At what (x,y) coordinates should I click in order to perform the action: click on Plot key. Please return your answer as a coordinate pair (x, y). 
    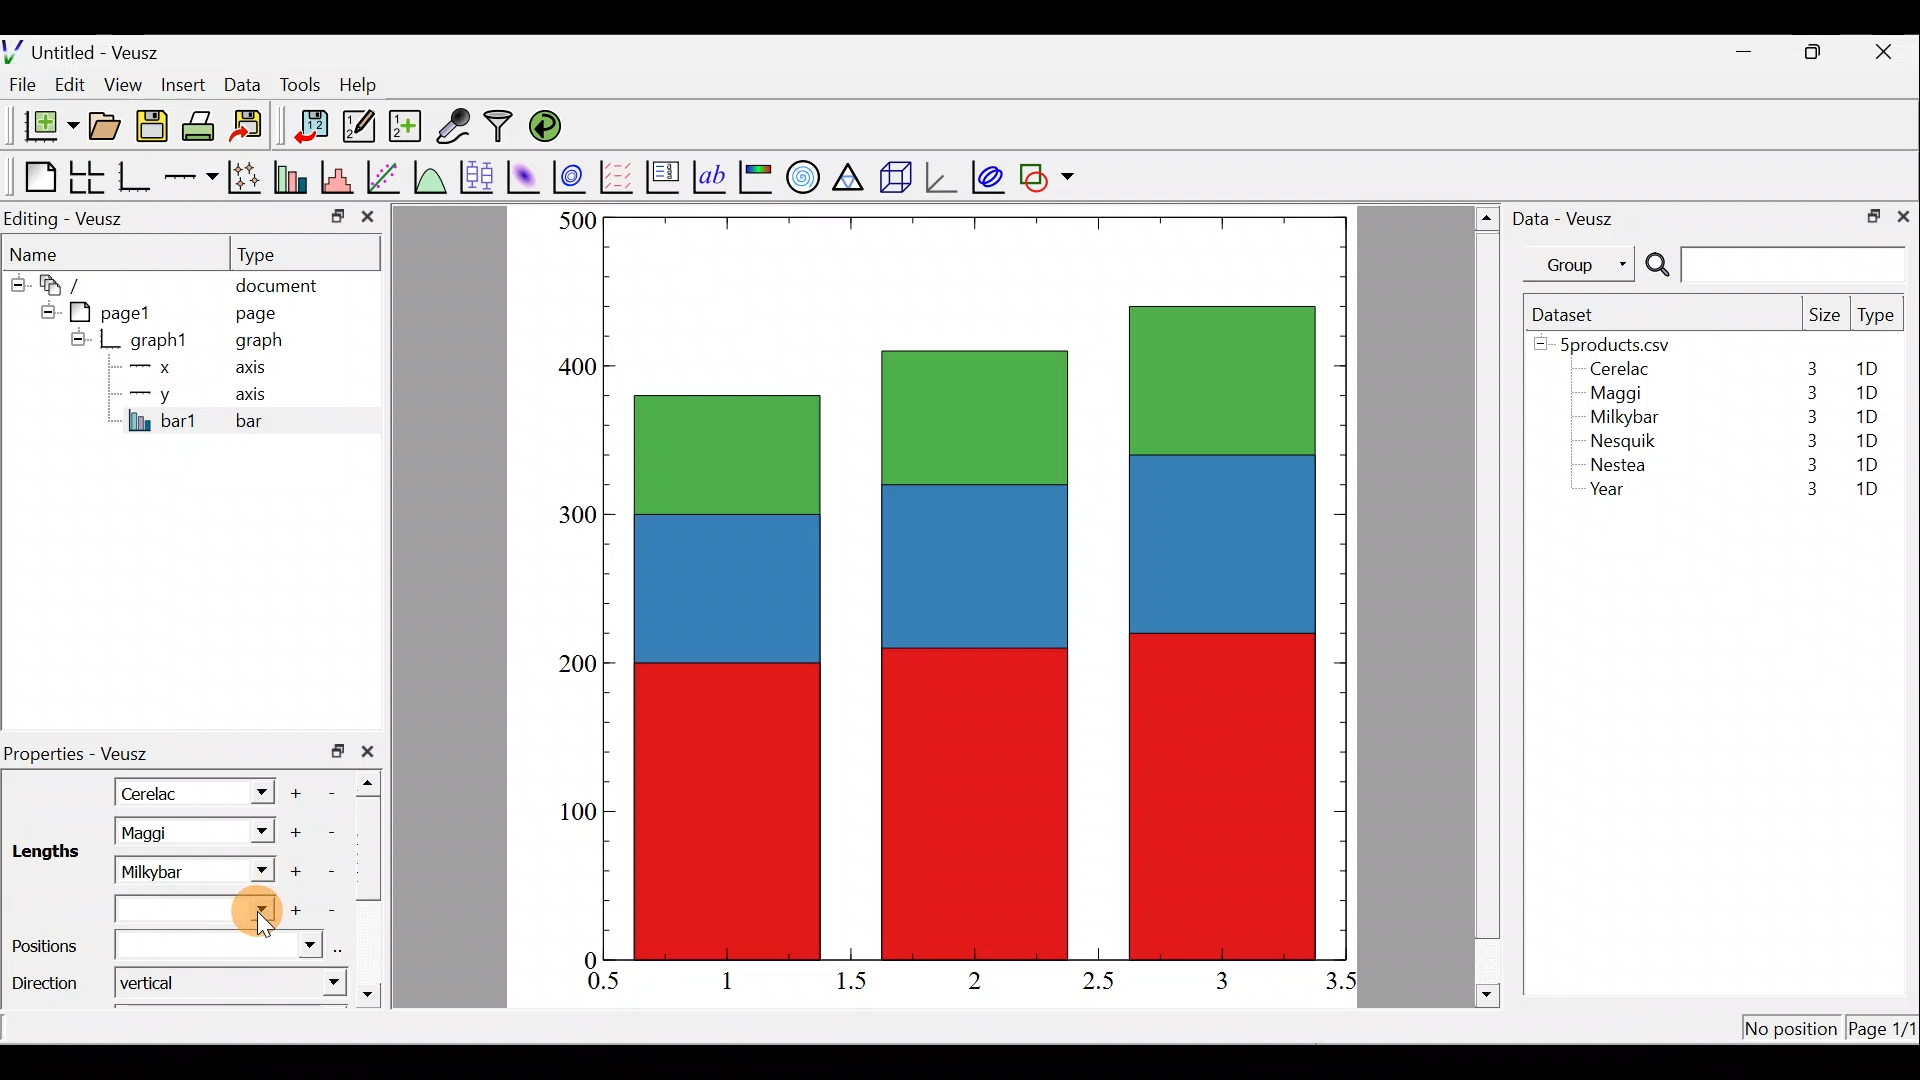
    Looking at the image, I should click on (665, 175).